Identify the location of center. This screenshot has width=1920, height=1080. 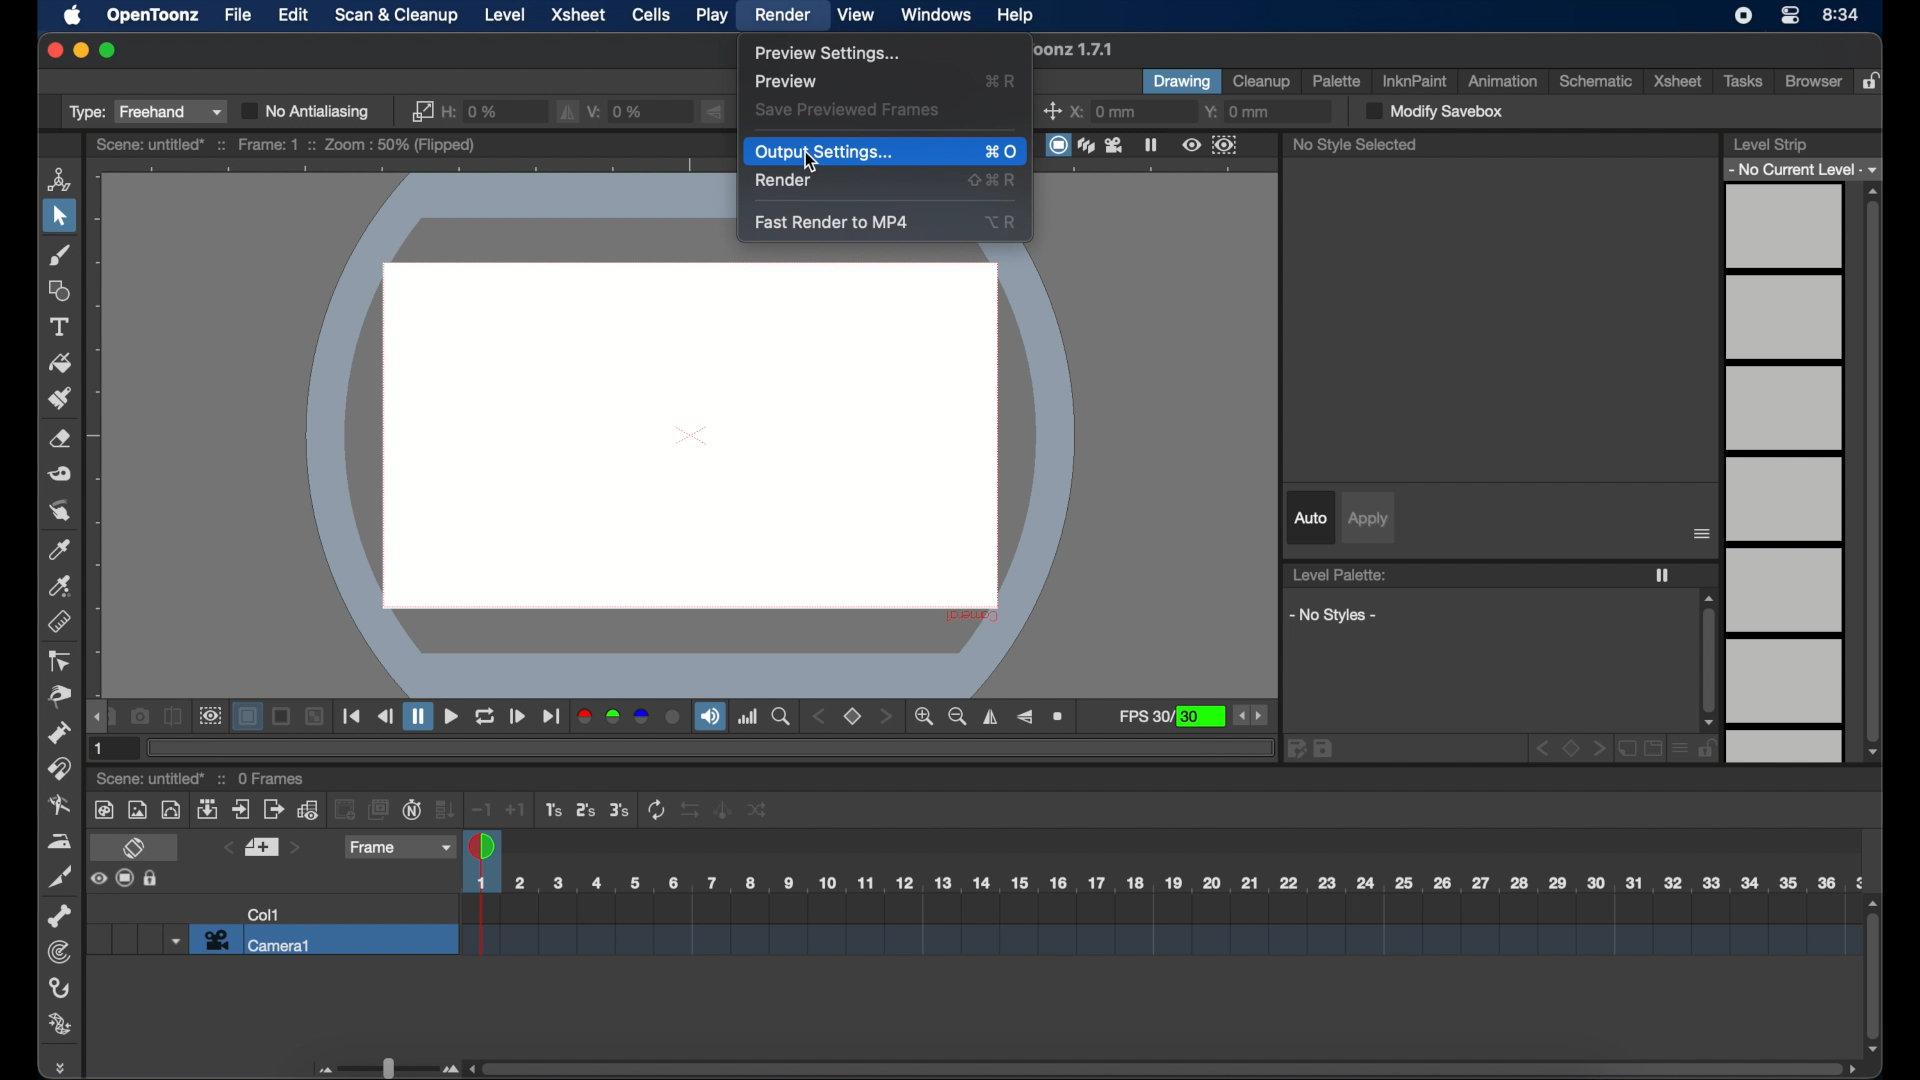
(1052, 111).